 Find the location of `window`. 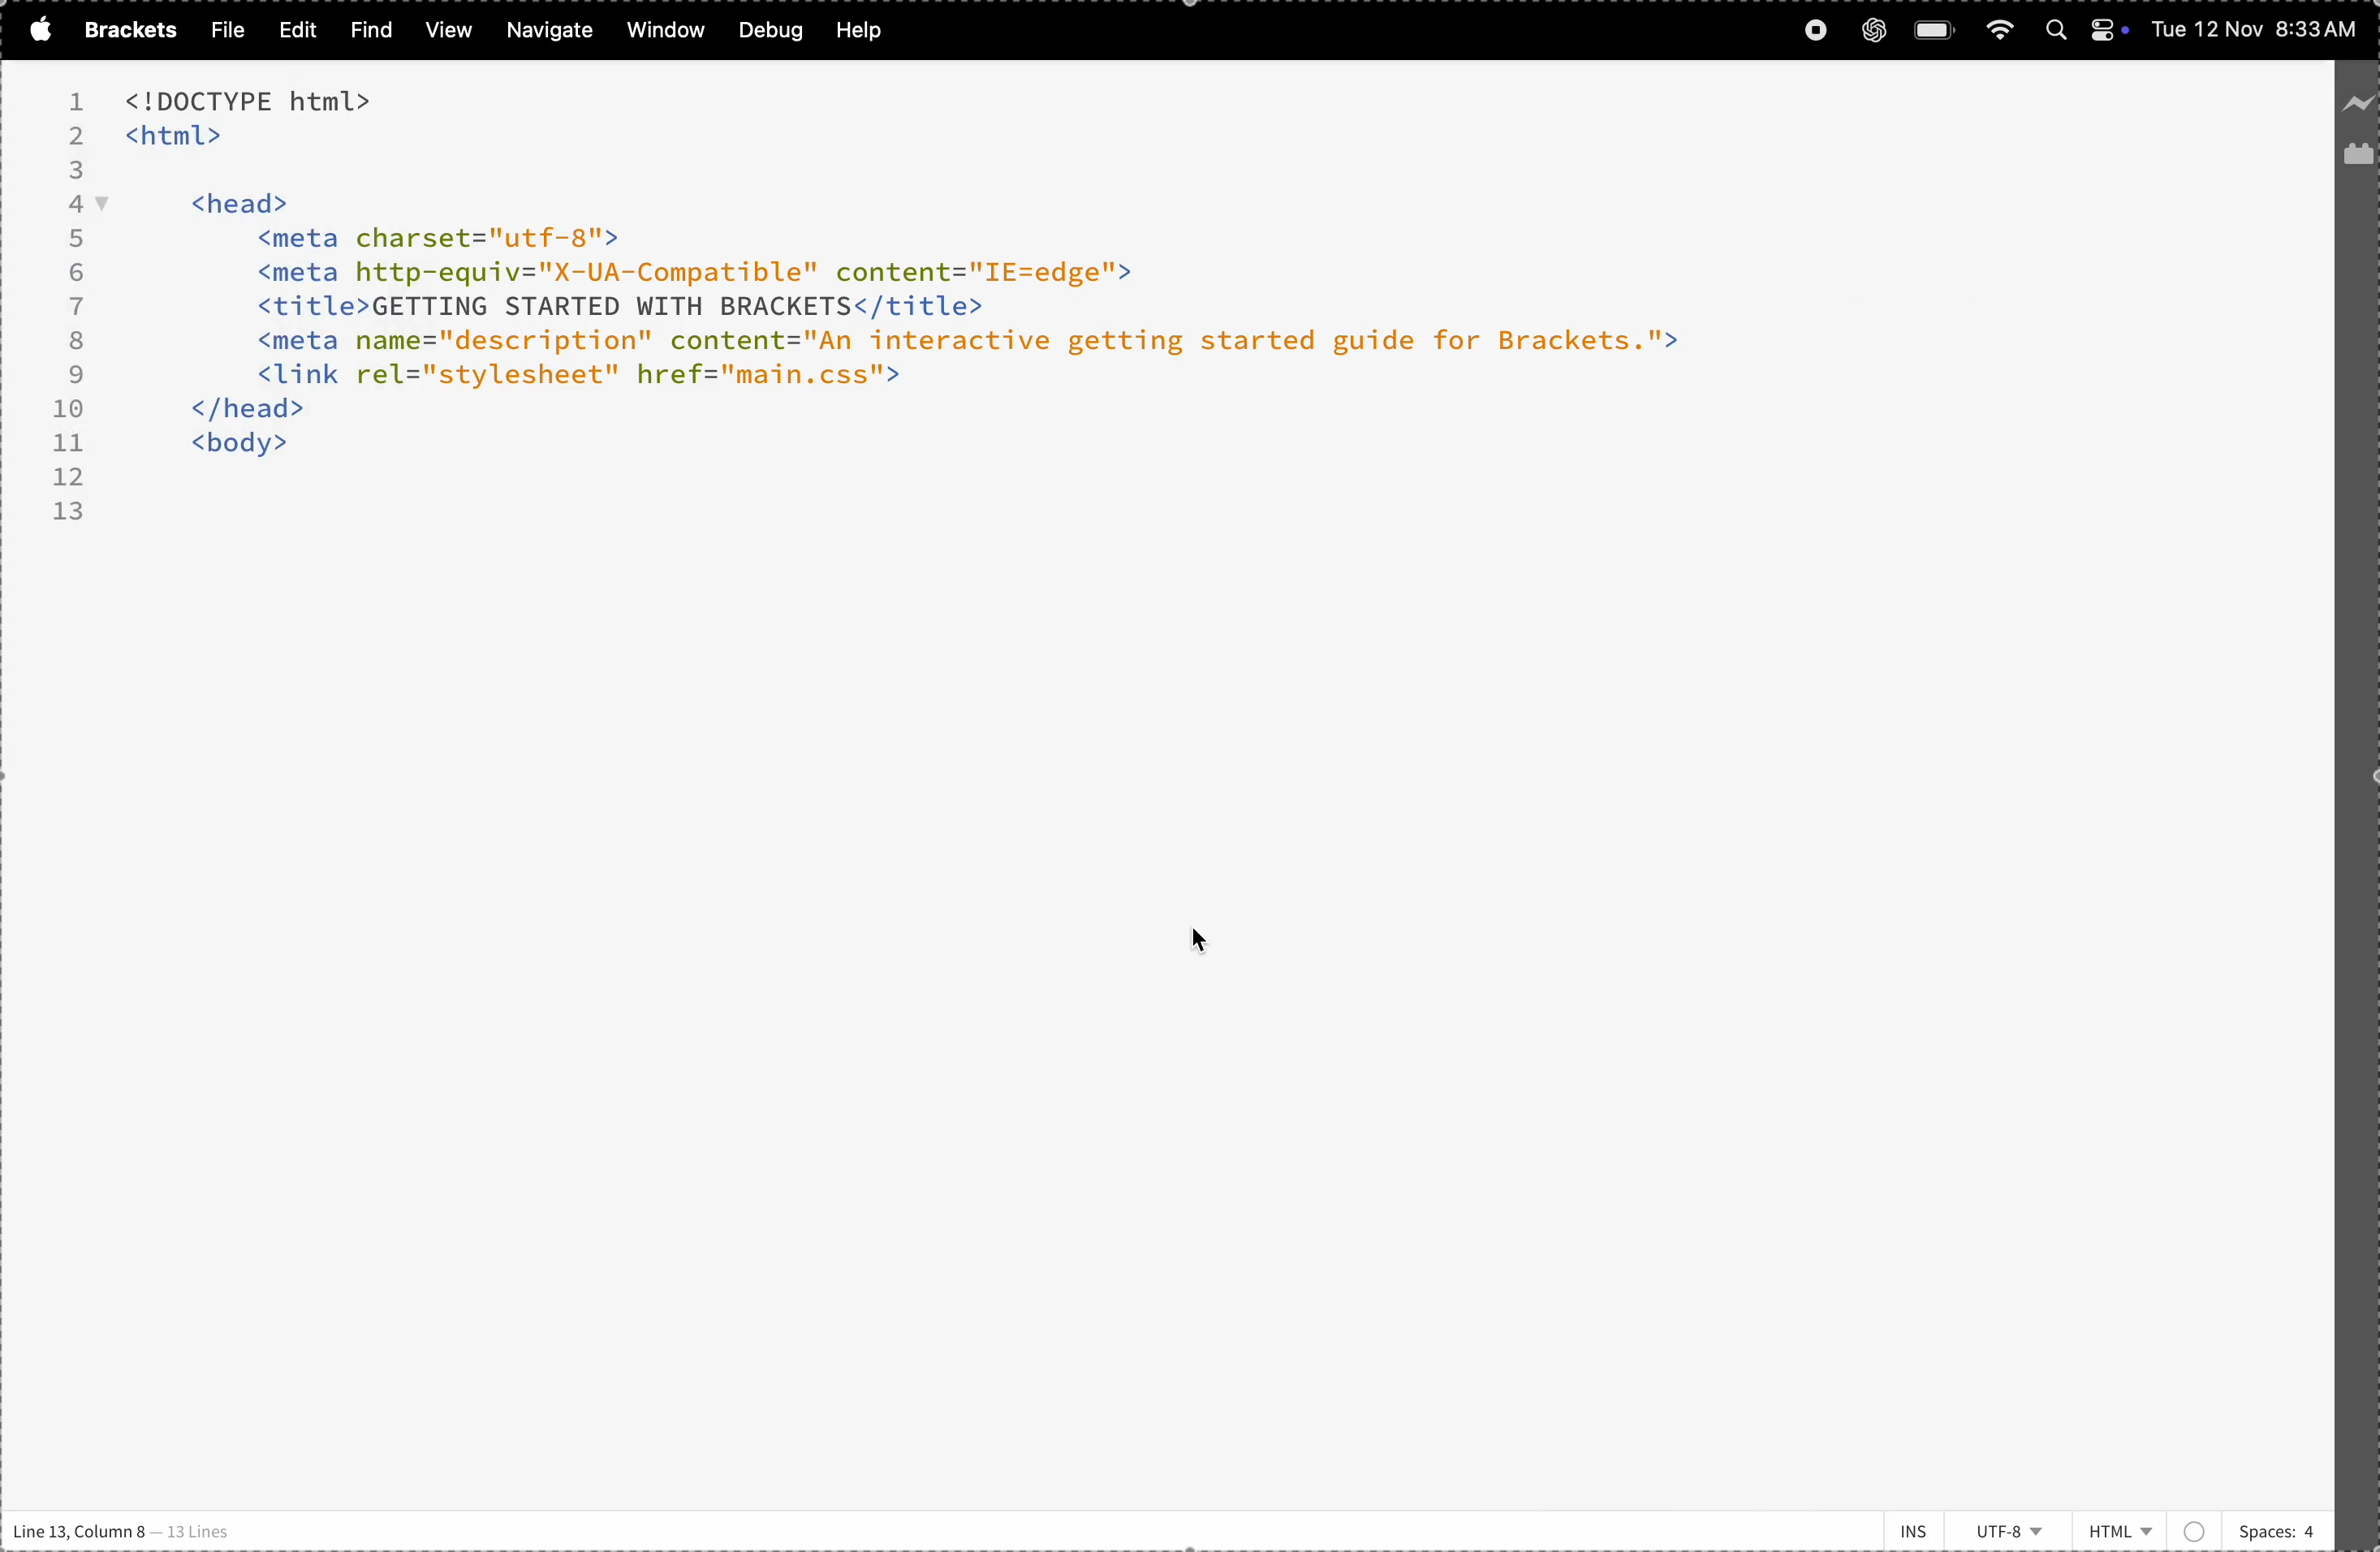

window is located at coordinates (662, 30).